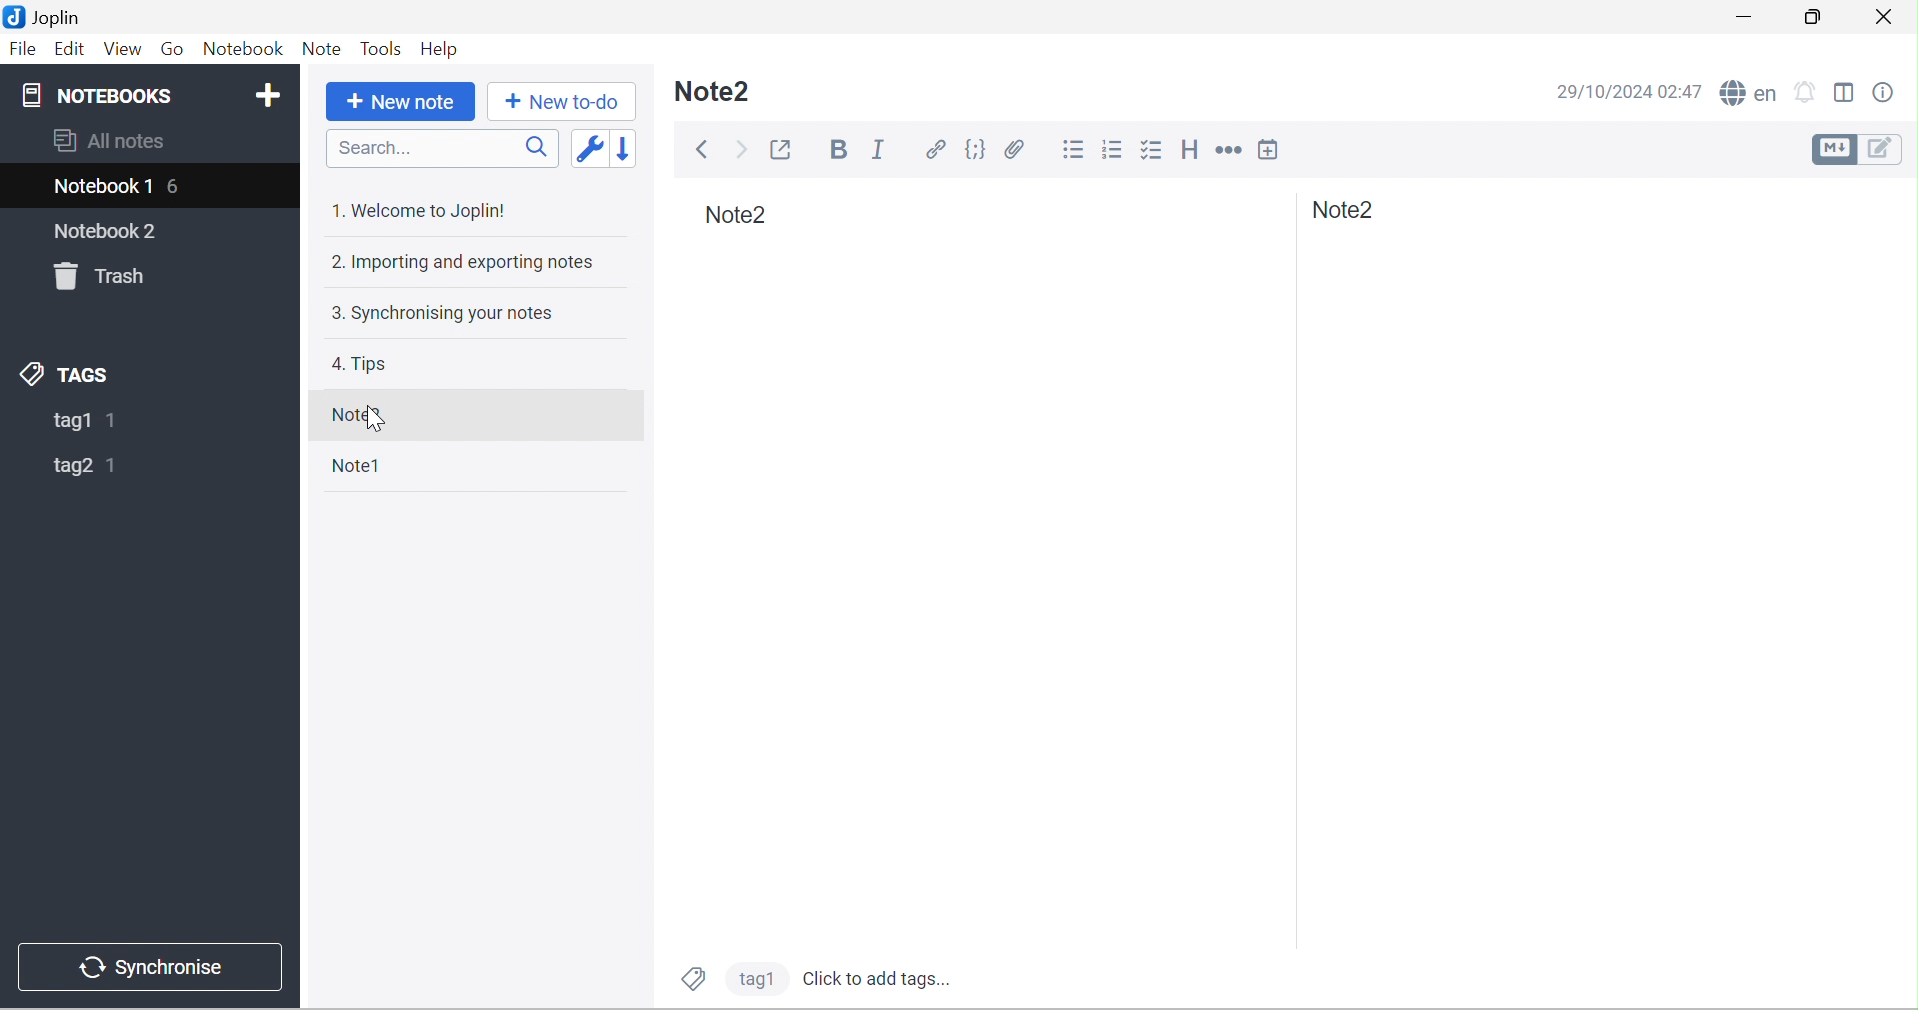  I want to click on Synchronise, so click(152, 966).